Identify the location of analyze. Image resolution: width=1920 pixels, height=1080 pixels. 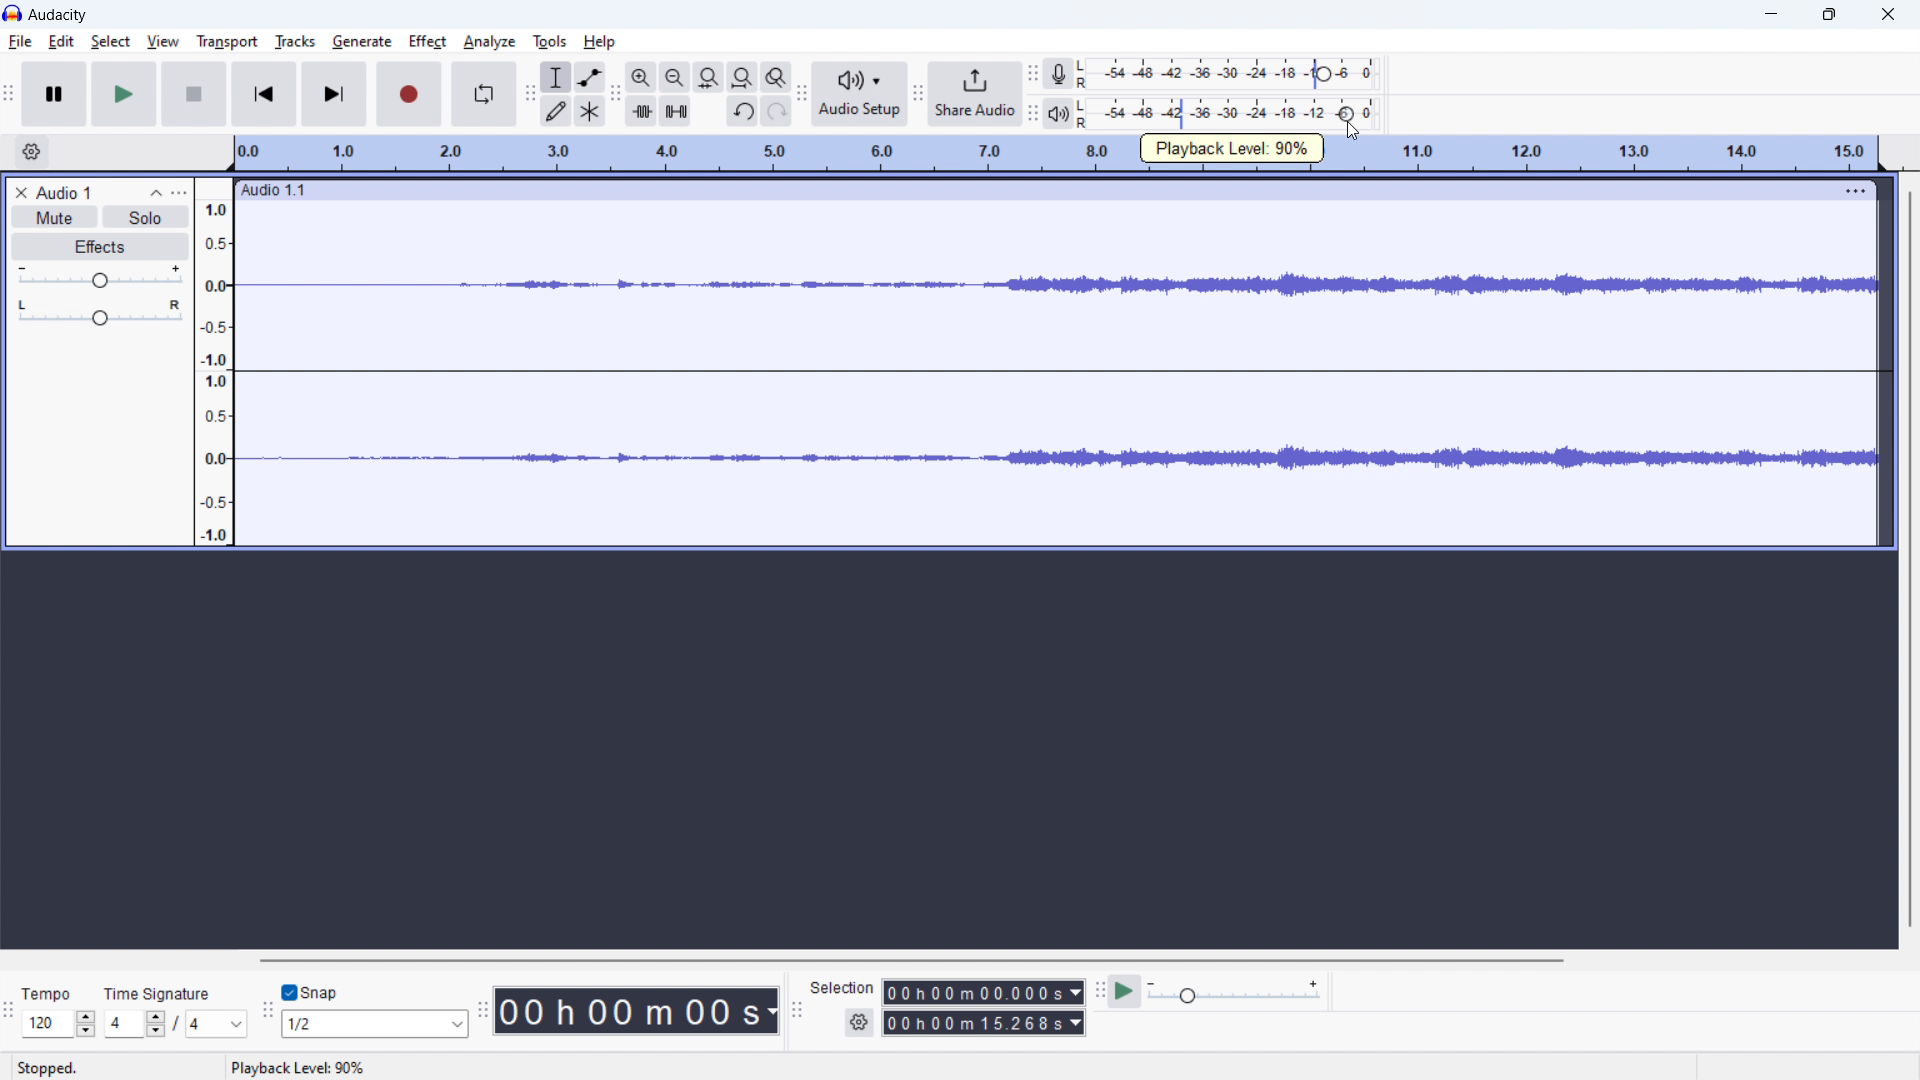
(489, 41).